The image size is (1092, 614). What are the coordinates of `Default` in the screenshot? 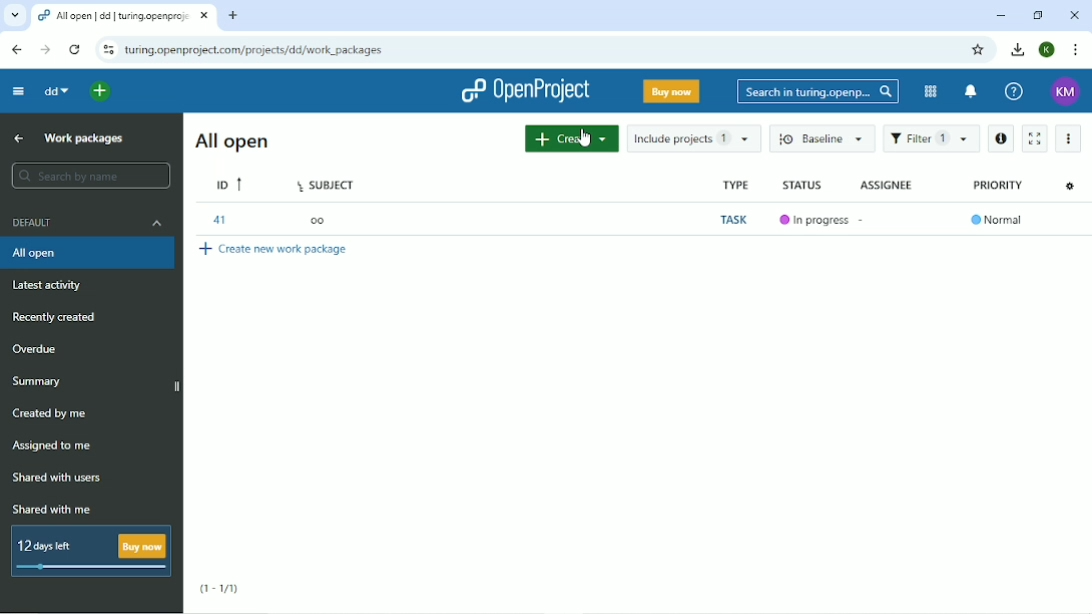 It's located at (88, 222).